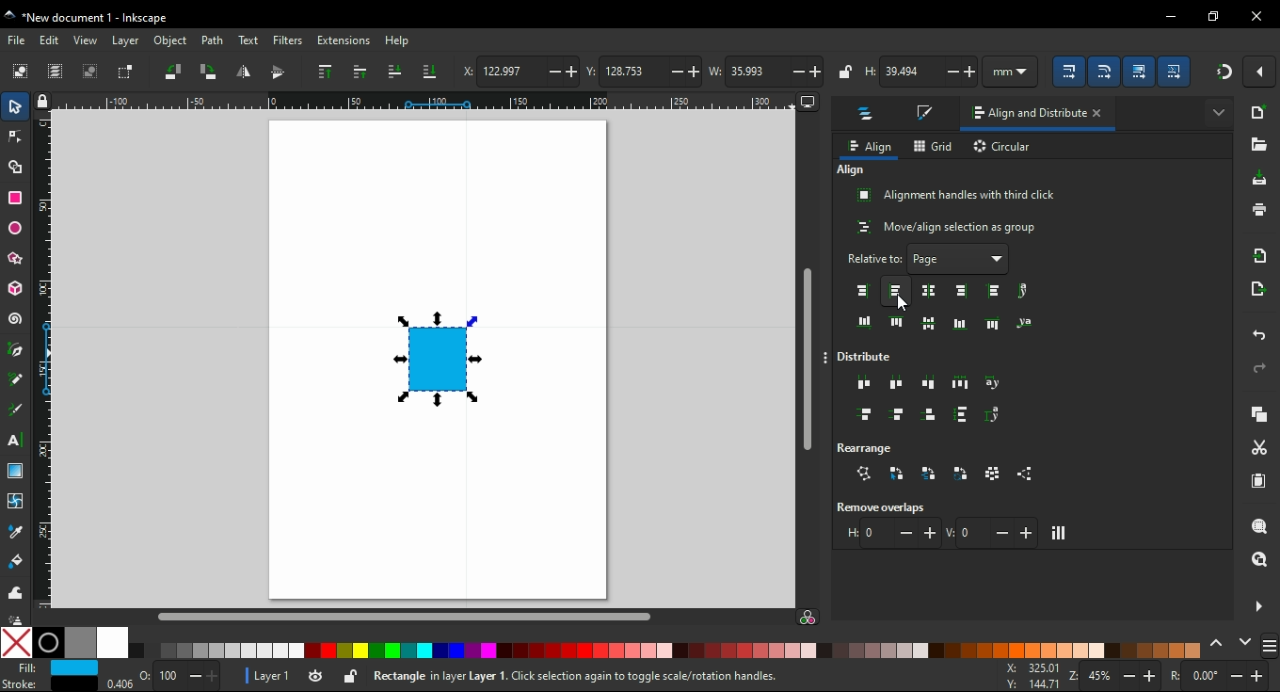  Describe the element at coordinates (19, 440) in the screenshot. I see `text tool` at that location.